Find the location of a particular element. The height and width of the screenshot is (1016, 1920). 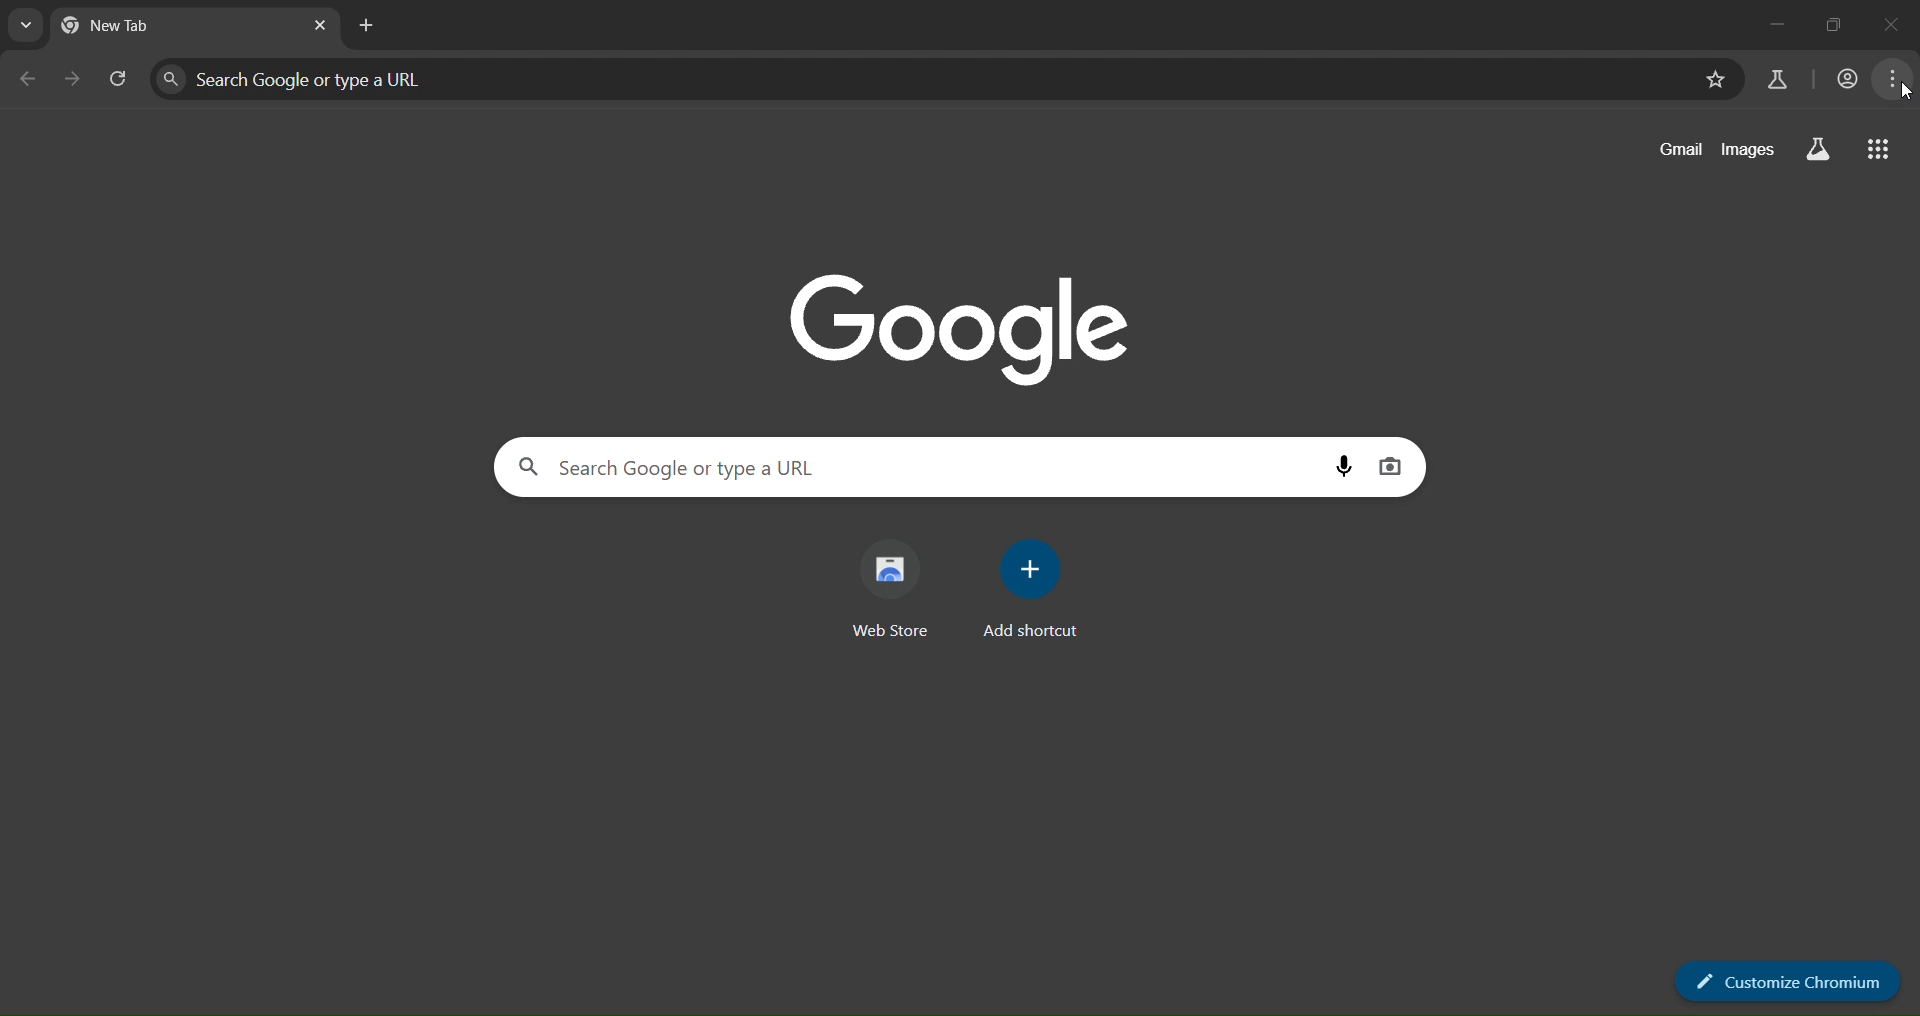

close tab is located at coordinates (320, 26).